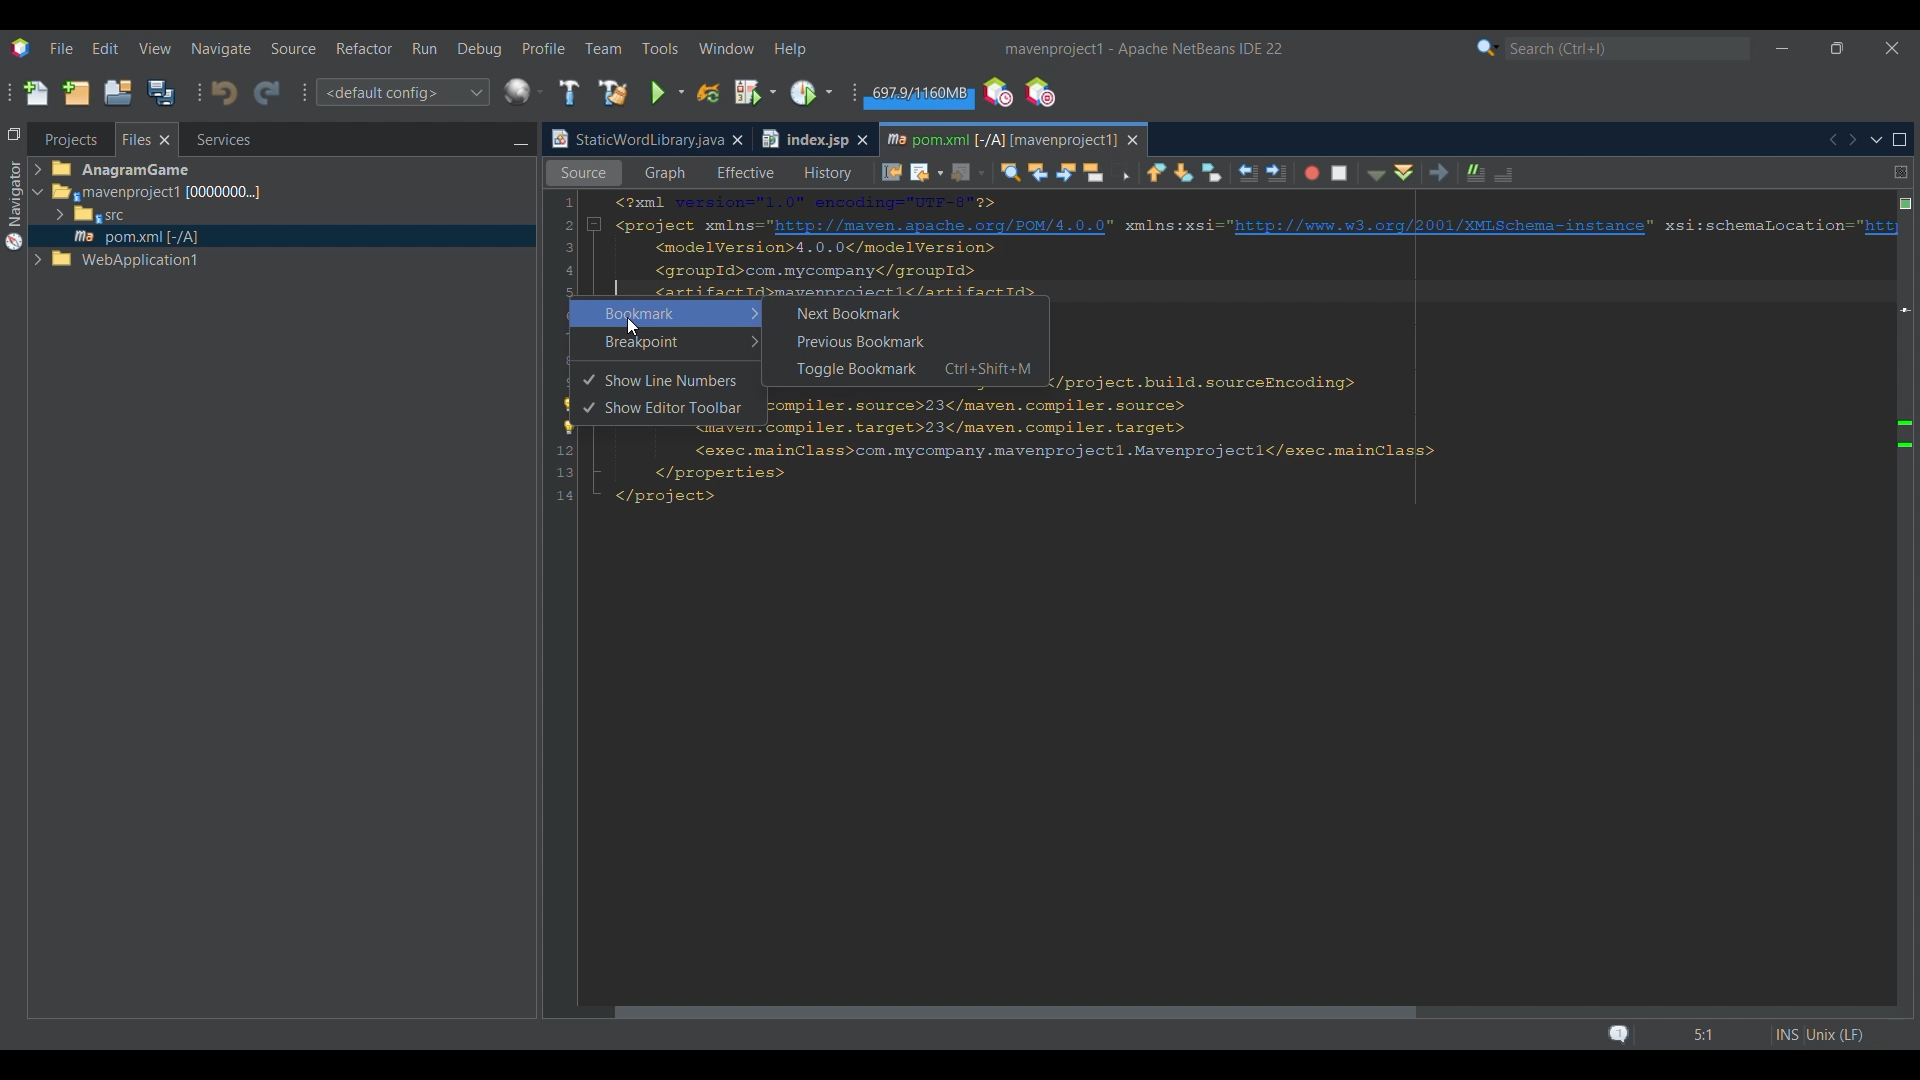 The image size is (1920, 1080). Describe the element at coordinates (579, 173) in the screenshot. I see `Source view` at that location.